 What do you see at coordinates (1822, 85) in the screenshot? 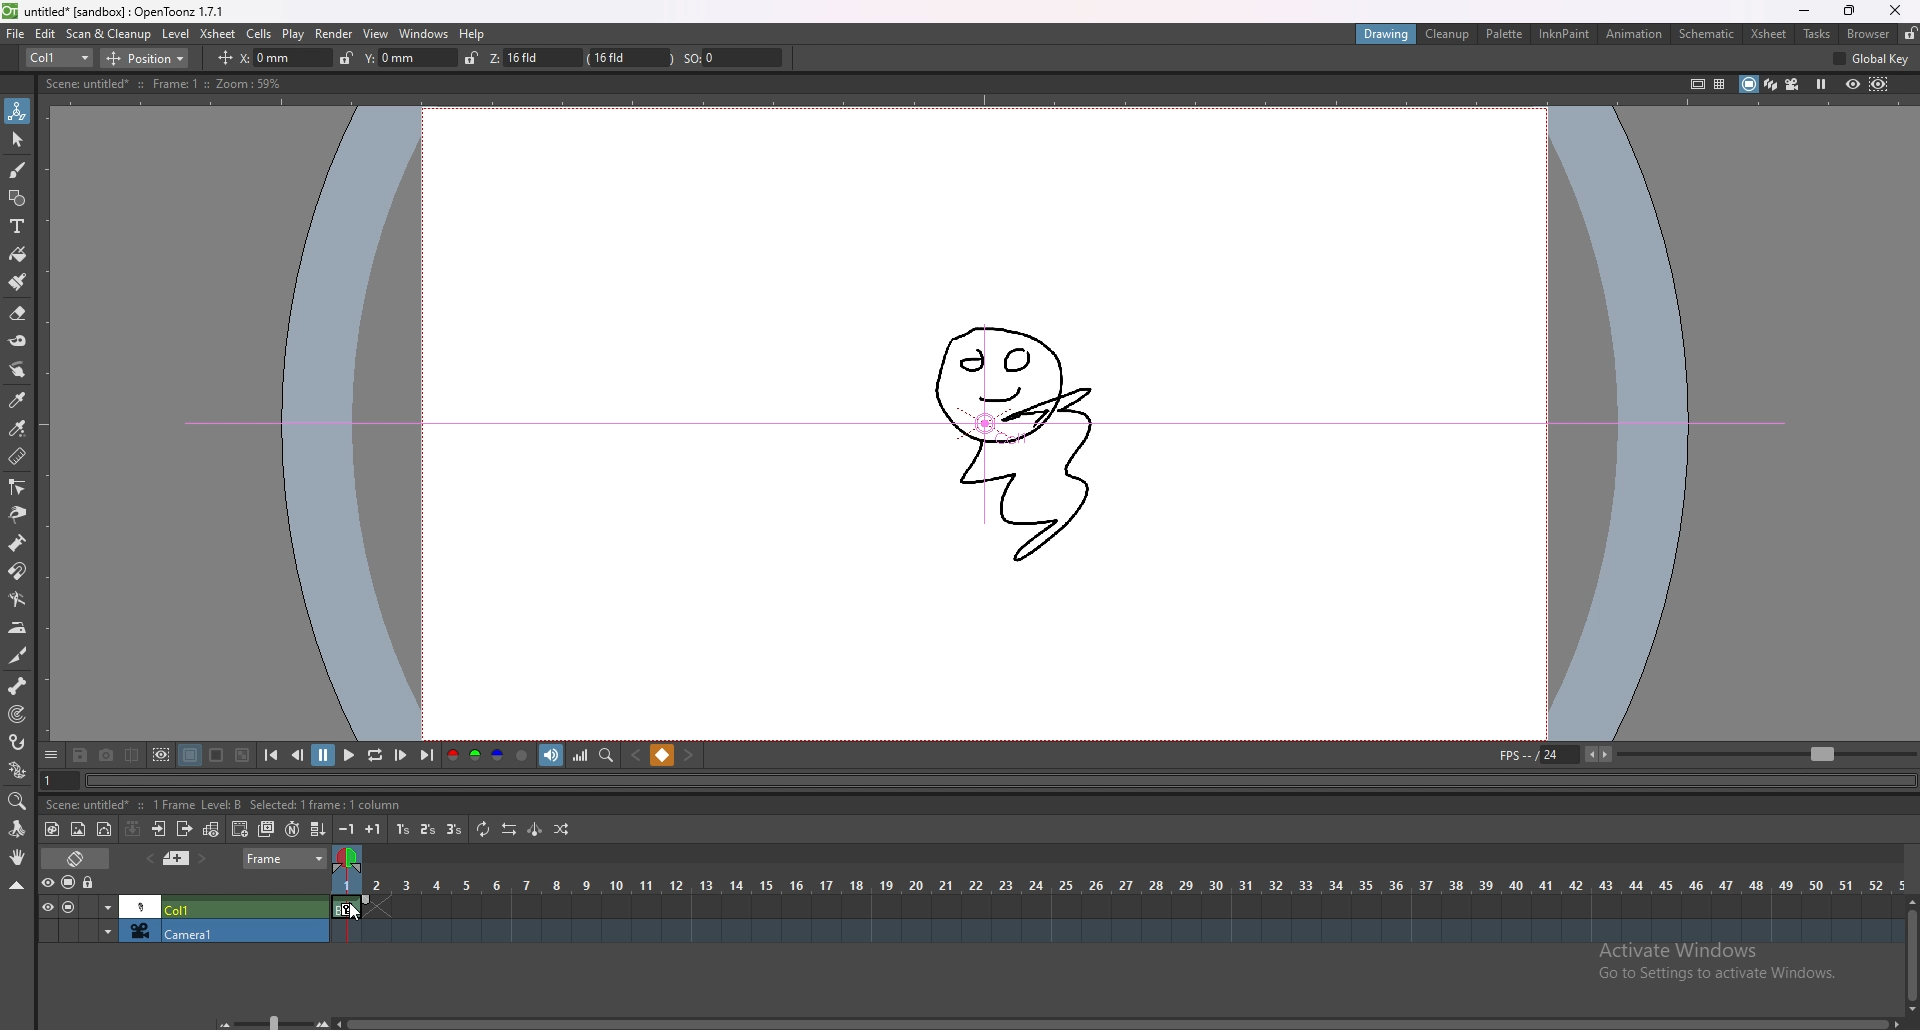
I see `freeze` at bounding box center [1822, 85].